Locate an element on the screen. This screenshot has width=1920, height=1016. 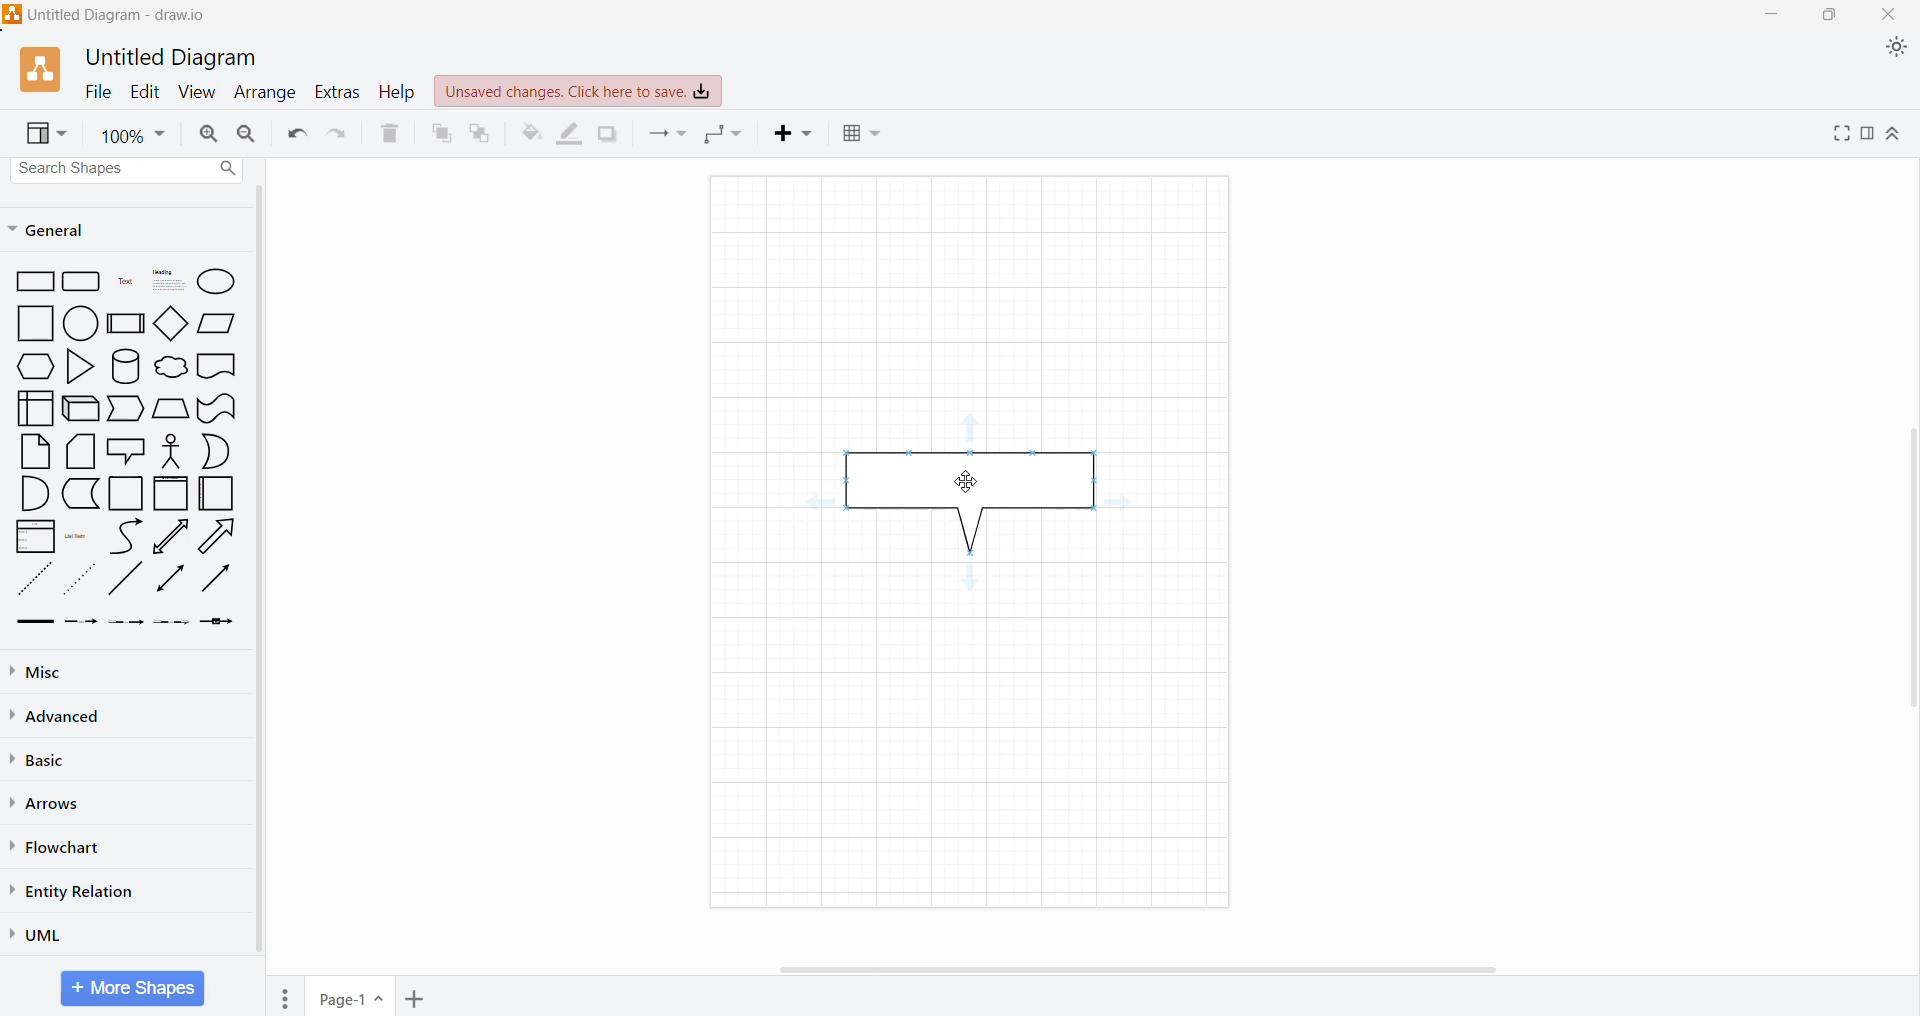
Curved Line is located at coordinates (125, 535).